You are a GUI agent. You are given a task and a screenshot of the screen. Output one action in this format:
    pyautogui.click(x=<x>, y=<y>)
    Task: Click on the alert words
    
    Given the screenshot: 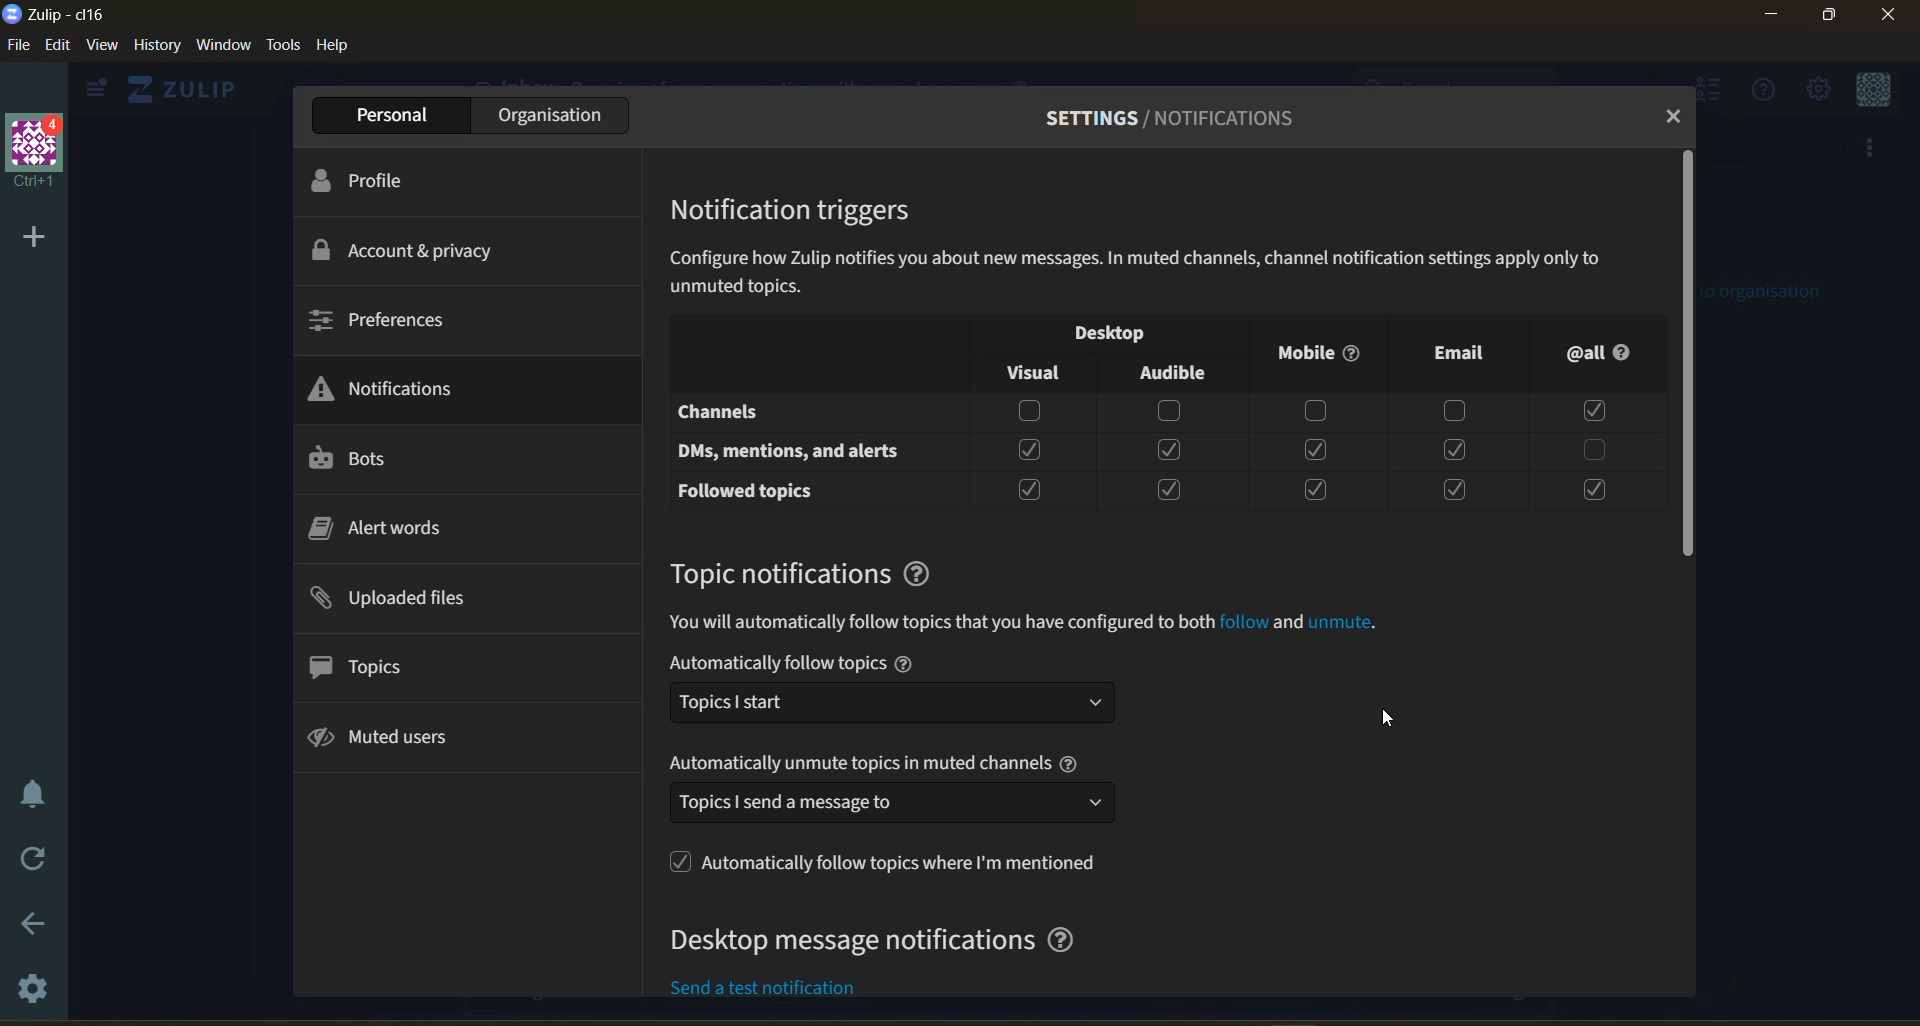 What is the action you would take?
    pyautogui.click(x=390, y=526)
    